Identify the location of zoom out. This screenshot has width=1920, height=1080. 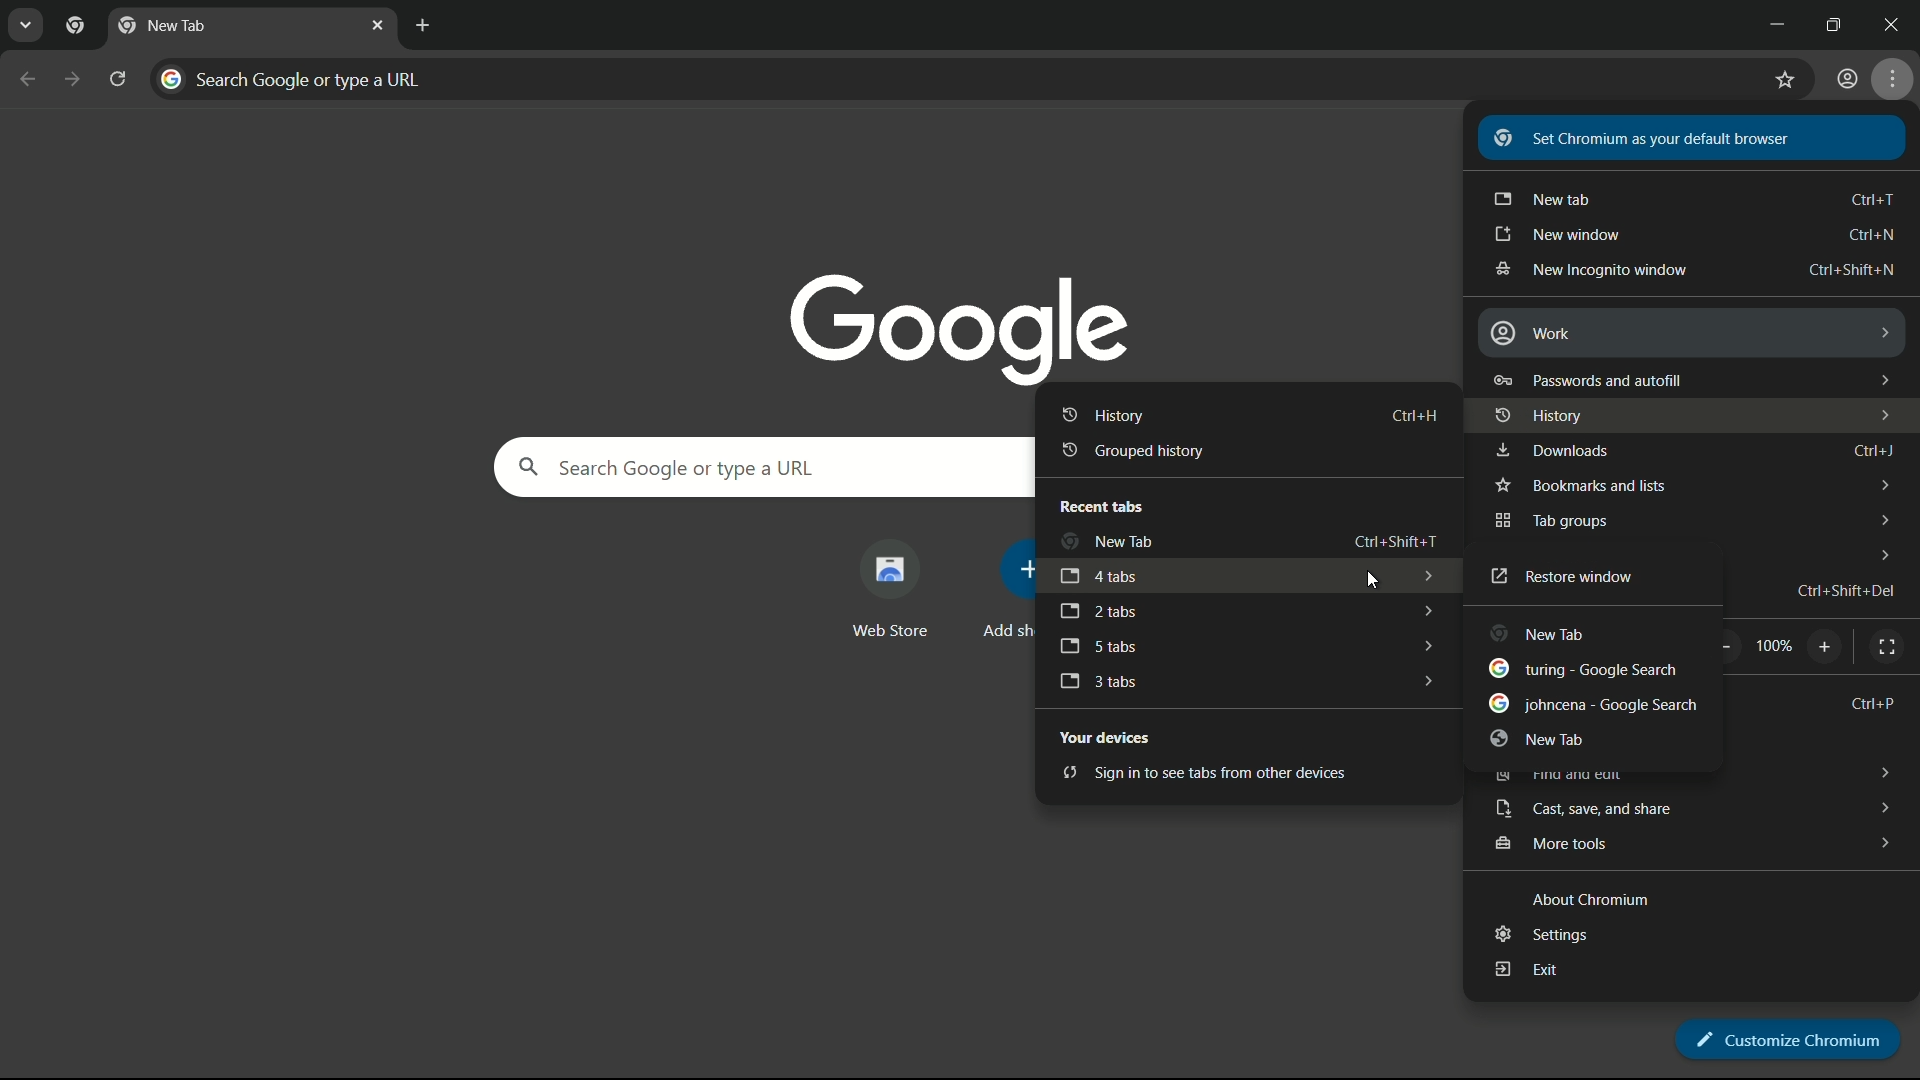
(1724, 649).